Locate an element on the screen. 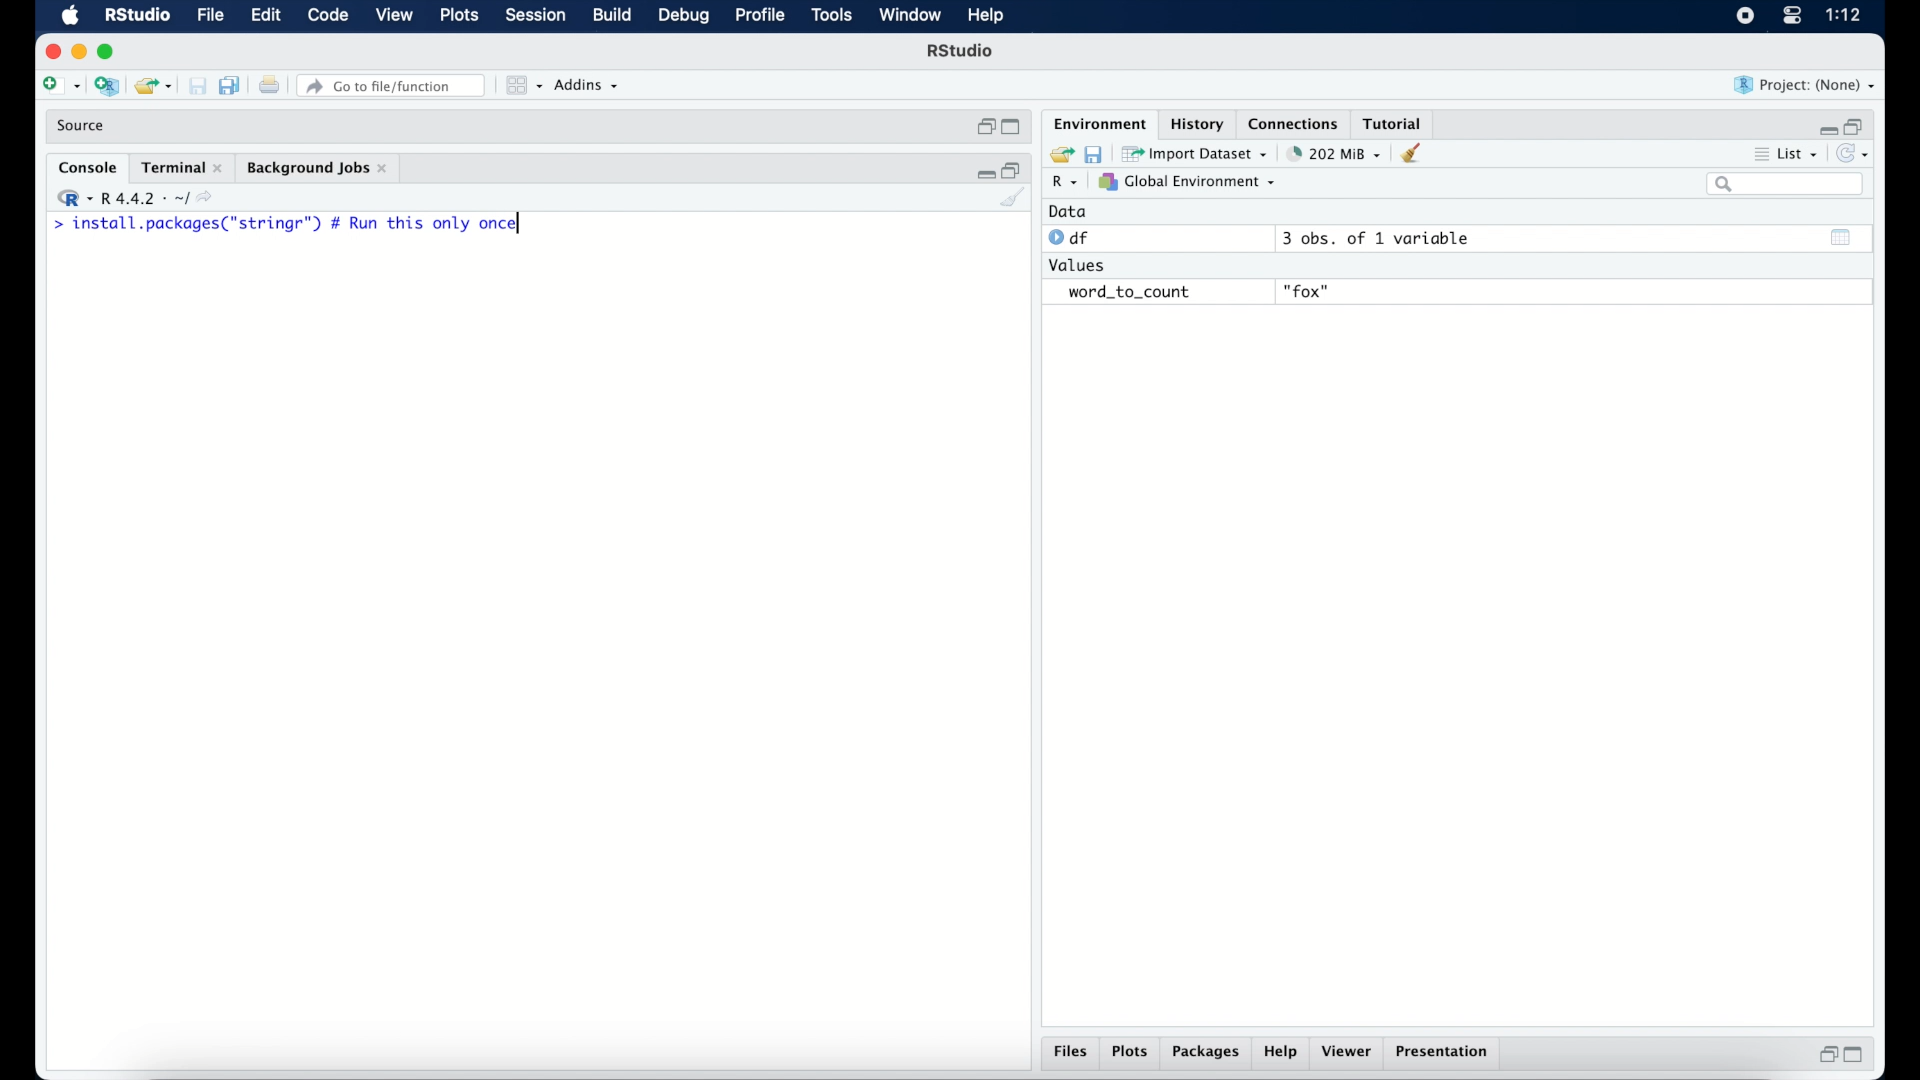 This screenshot has height=1080, width=1920. presentation is located at coordinates (1445, 1054).